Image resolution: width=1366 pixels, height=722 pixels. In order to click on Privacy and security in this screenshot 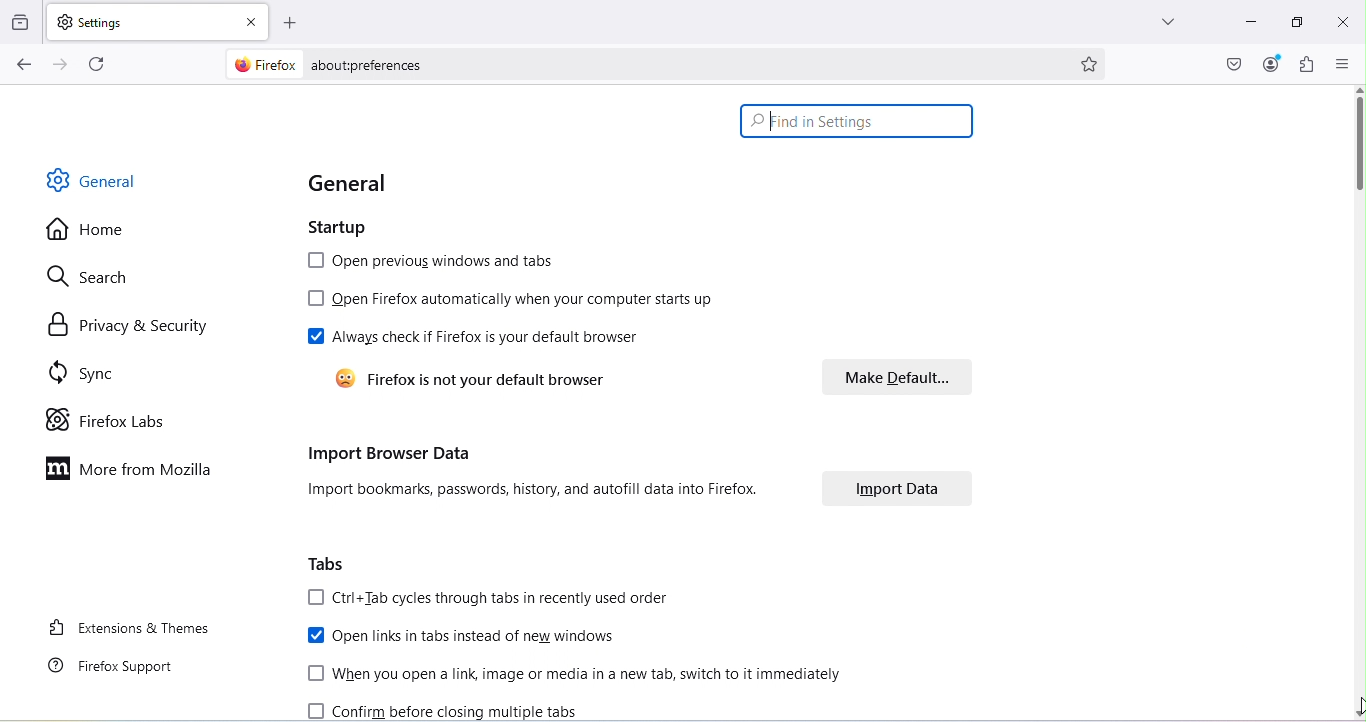, I will do `click(127, 325)`.